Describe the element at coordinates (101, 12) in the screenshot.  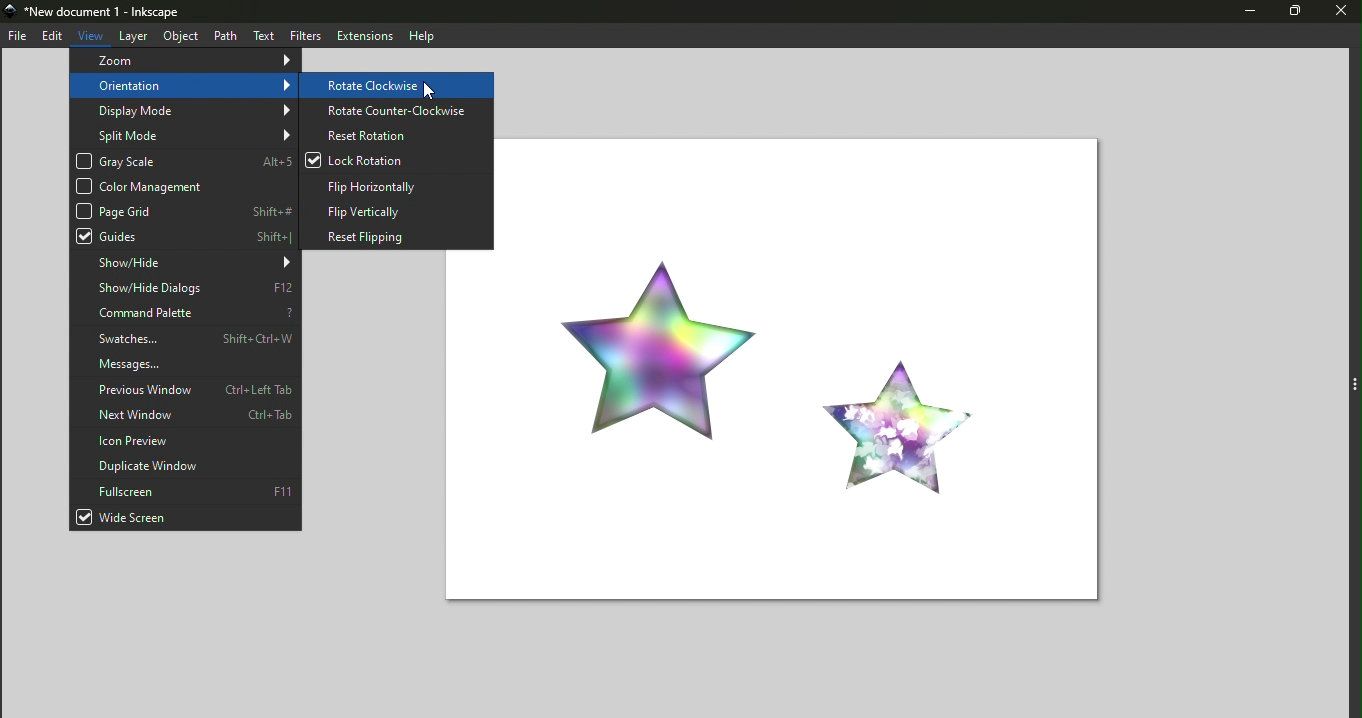
I see `new document 1-inkscape` at that location.